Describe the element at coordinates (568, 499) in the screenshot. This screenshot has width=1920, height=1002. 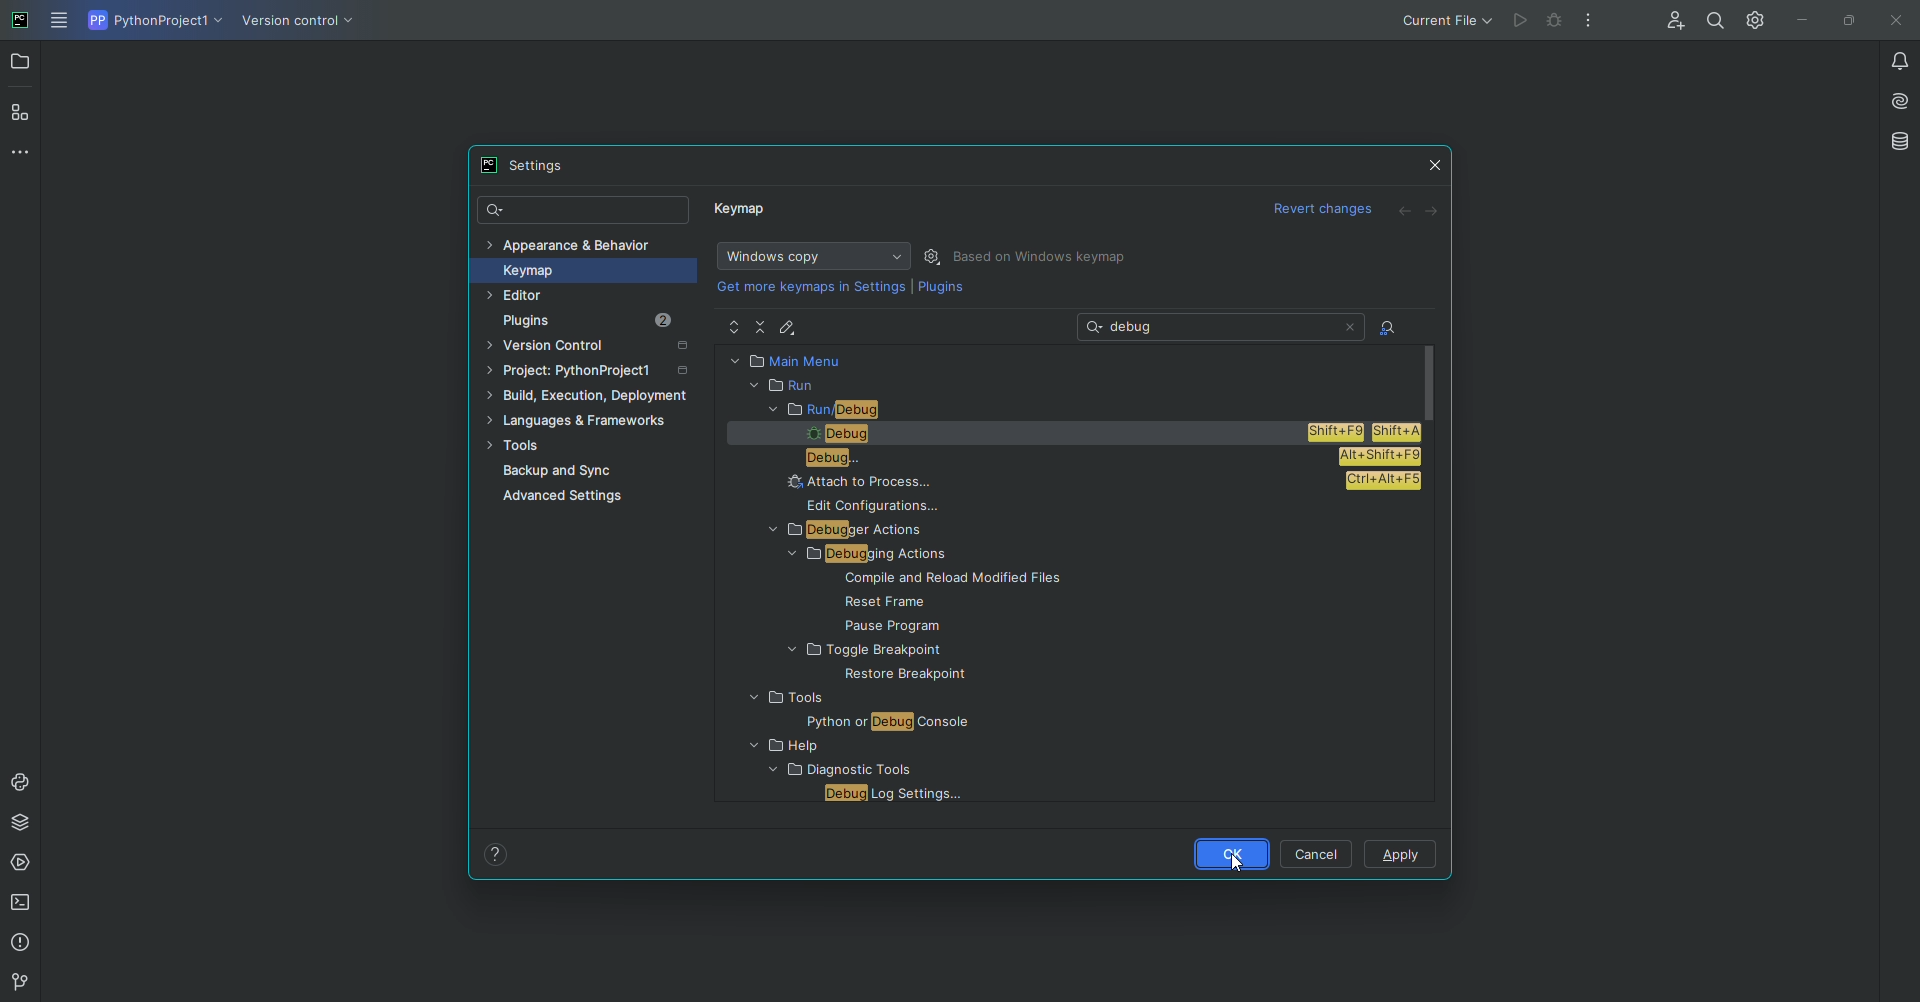
I see `Advanced Settings` at that location.